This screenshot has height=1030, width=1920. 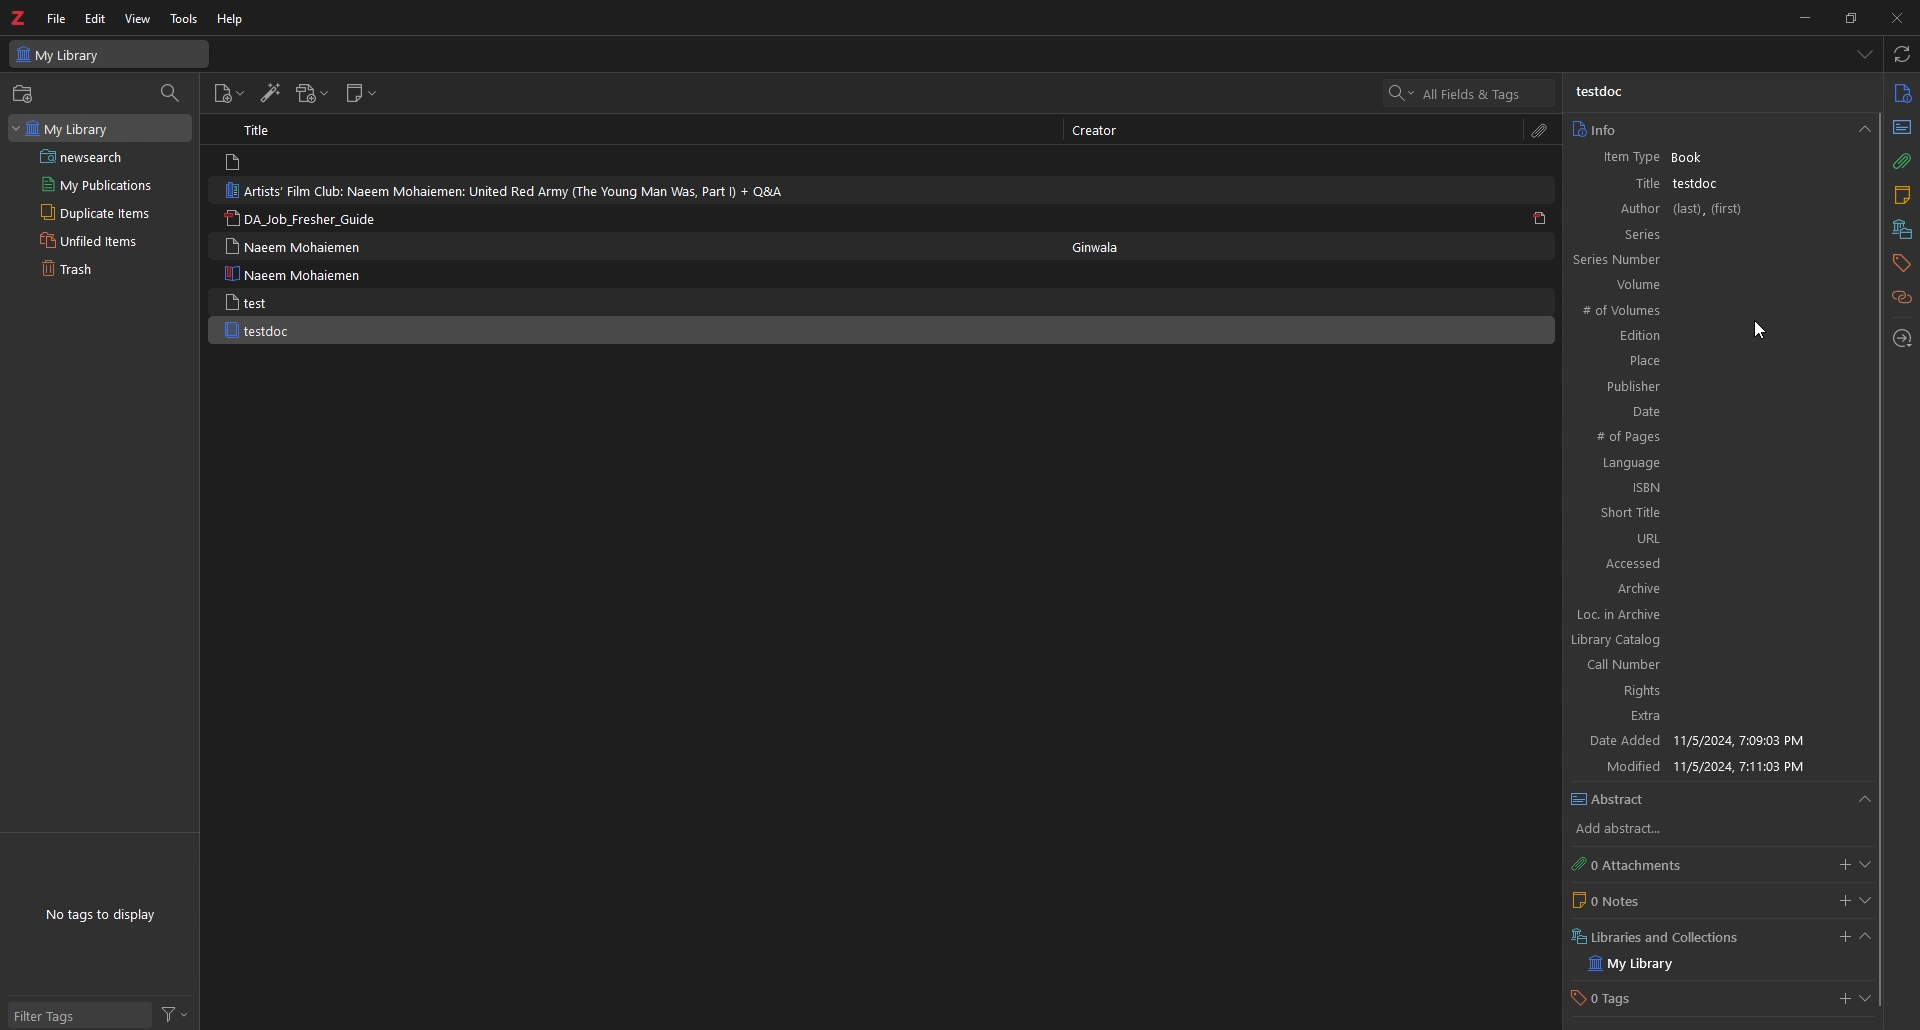 What do you see at coordinates (1714, 465) in the screenshot?
I see `Language` at bounding box center [1714, 465].